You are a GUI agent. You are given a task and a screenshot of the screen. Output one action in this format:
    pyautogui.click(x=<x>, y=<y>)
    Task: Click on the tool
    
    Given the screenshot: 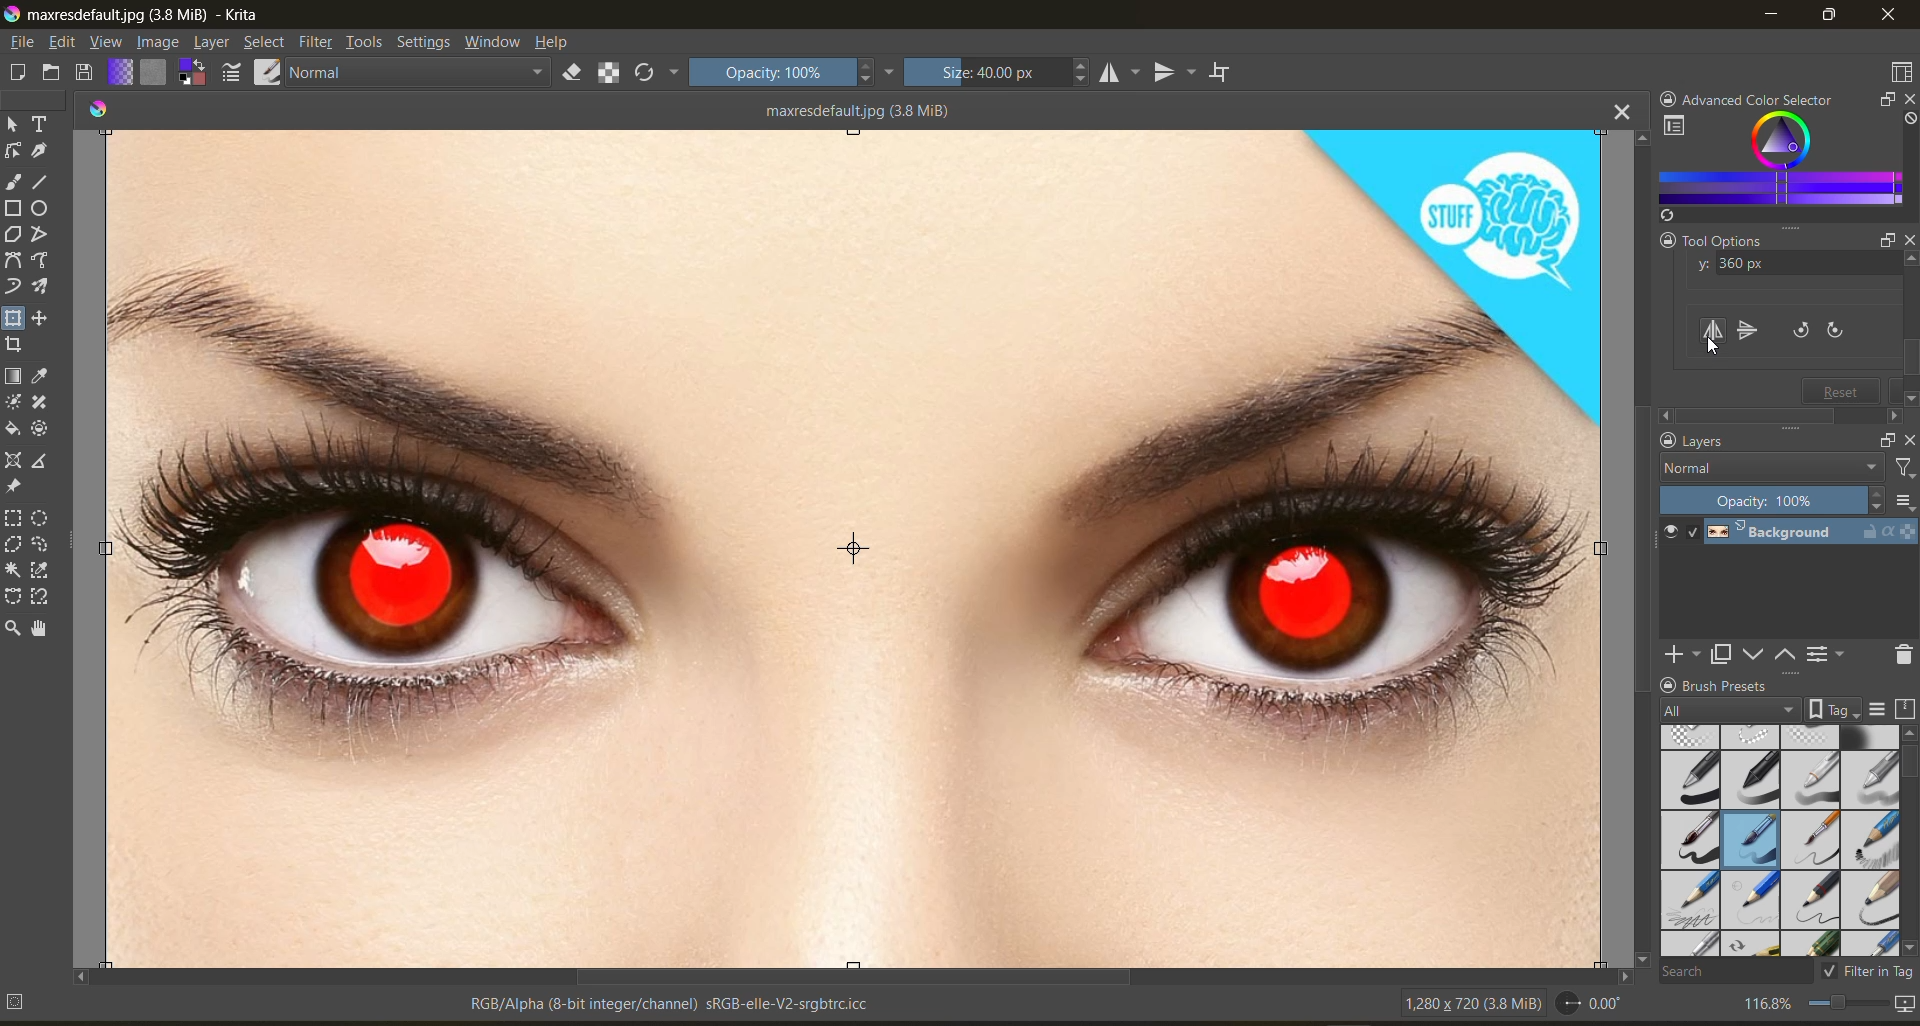 What is the action you would take?
    pyautogui.click(x=42, y=182)
    